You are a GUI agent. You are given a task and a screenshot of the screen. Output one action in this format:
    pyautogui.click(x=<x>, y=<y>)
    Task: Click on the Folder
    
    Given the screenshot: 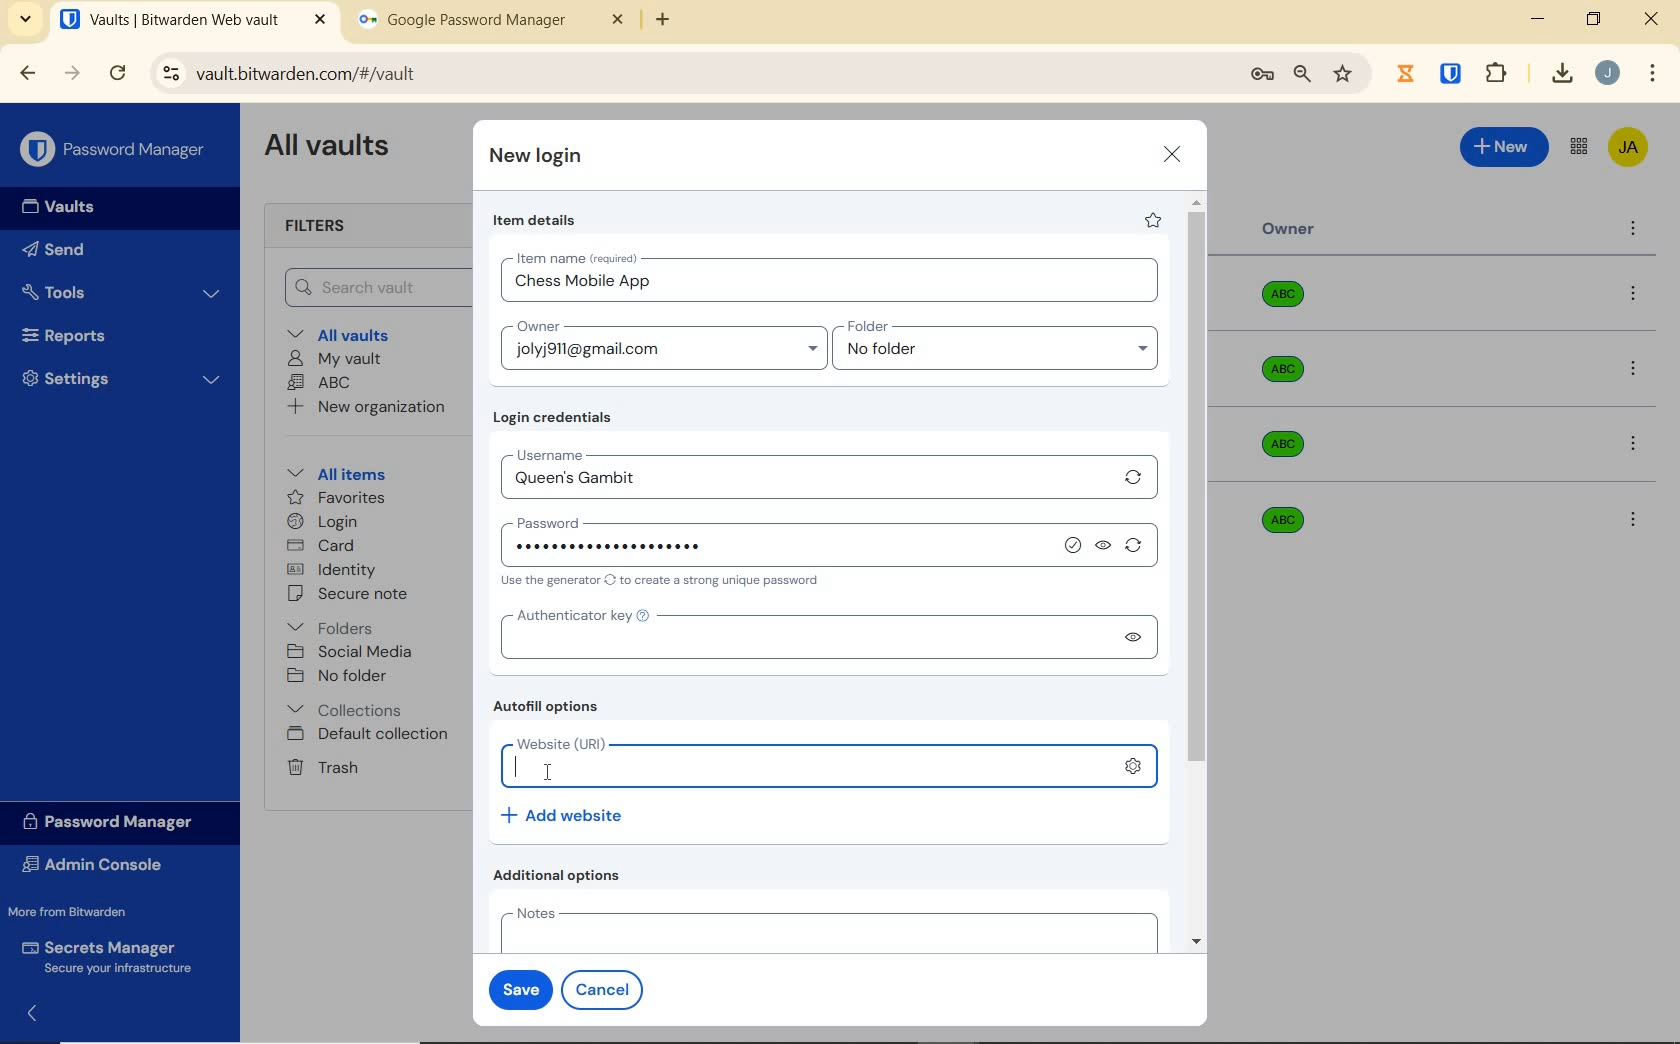 What is the action you would take?
    pyautogui.click(x=989, y=327)
    